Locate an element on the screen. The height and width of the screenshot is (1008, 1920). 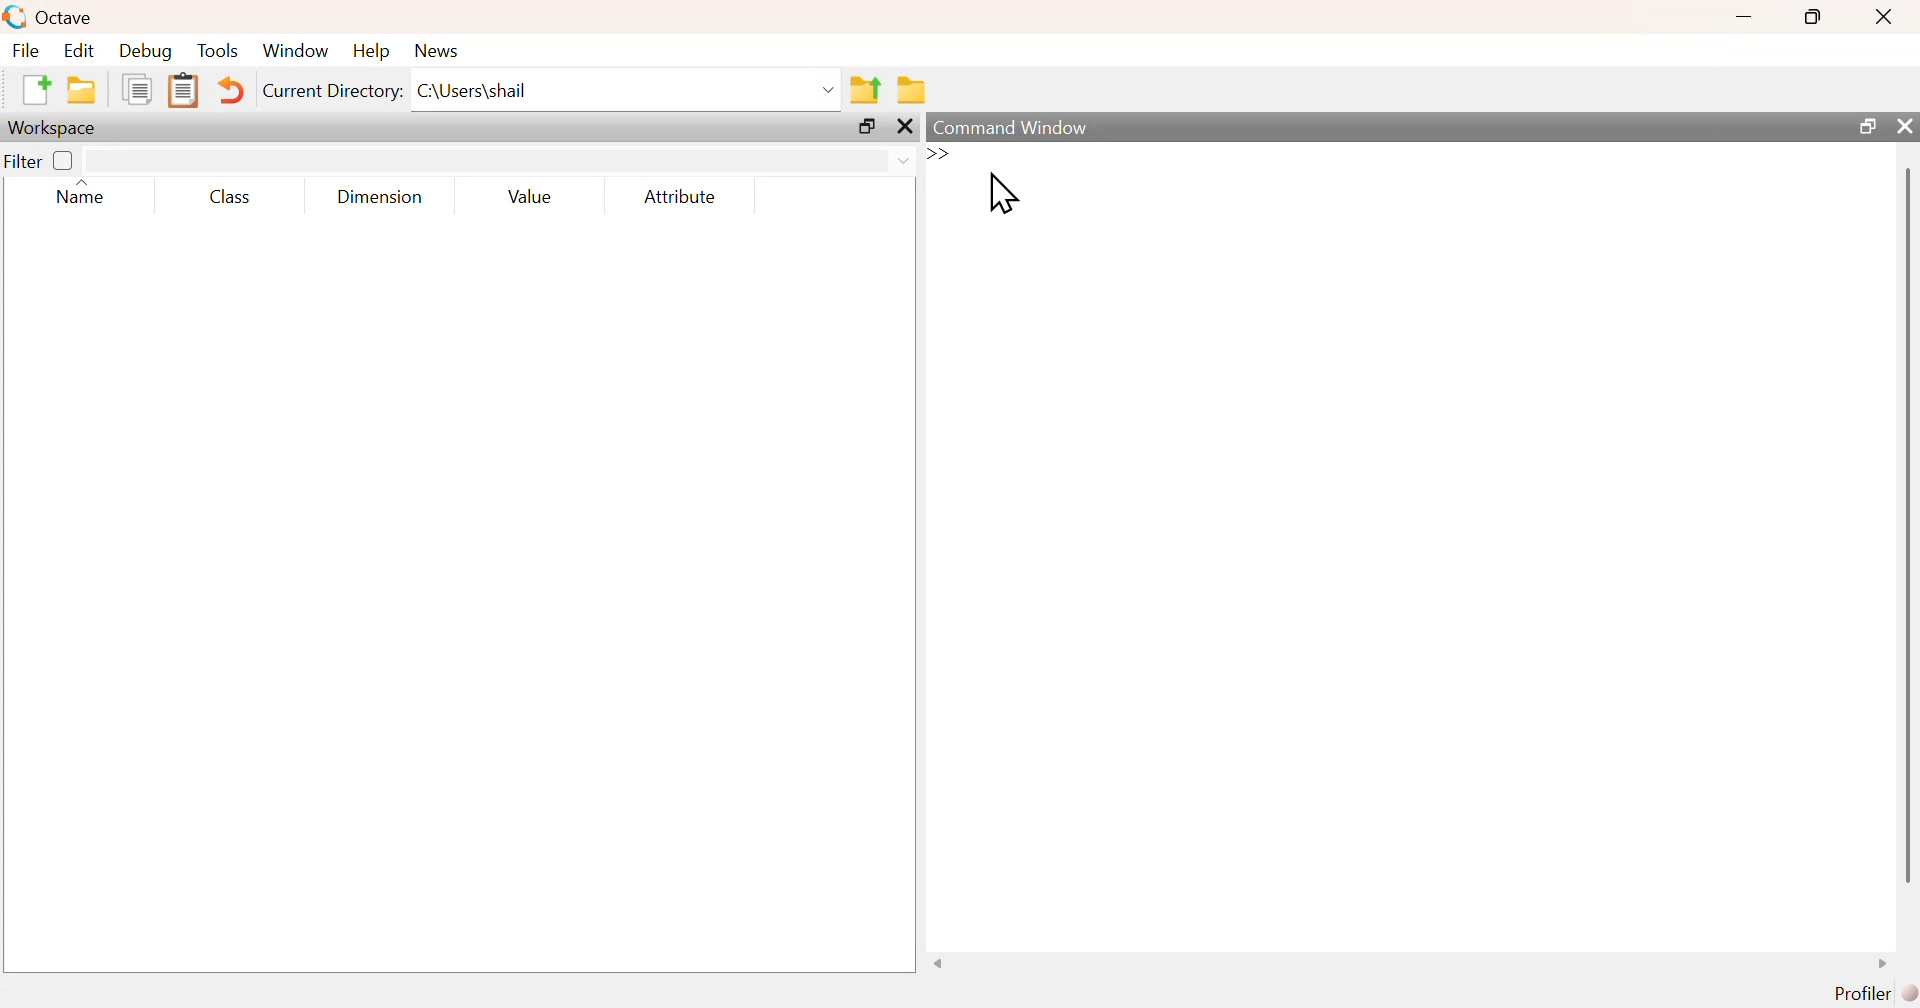
maximize is located at coordinates (1814, 16).